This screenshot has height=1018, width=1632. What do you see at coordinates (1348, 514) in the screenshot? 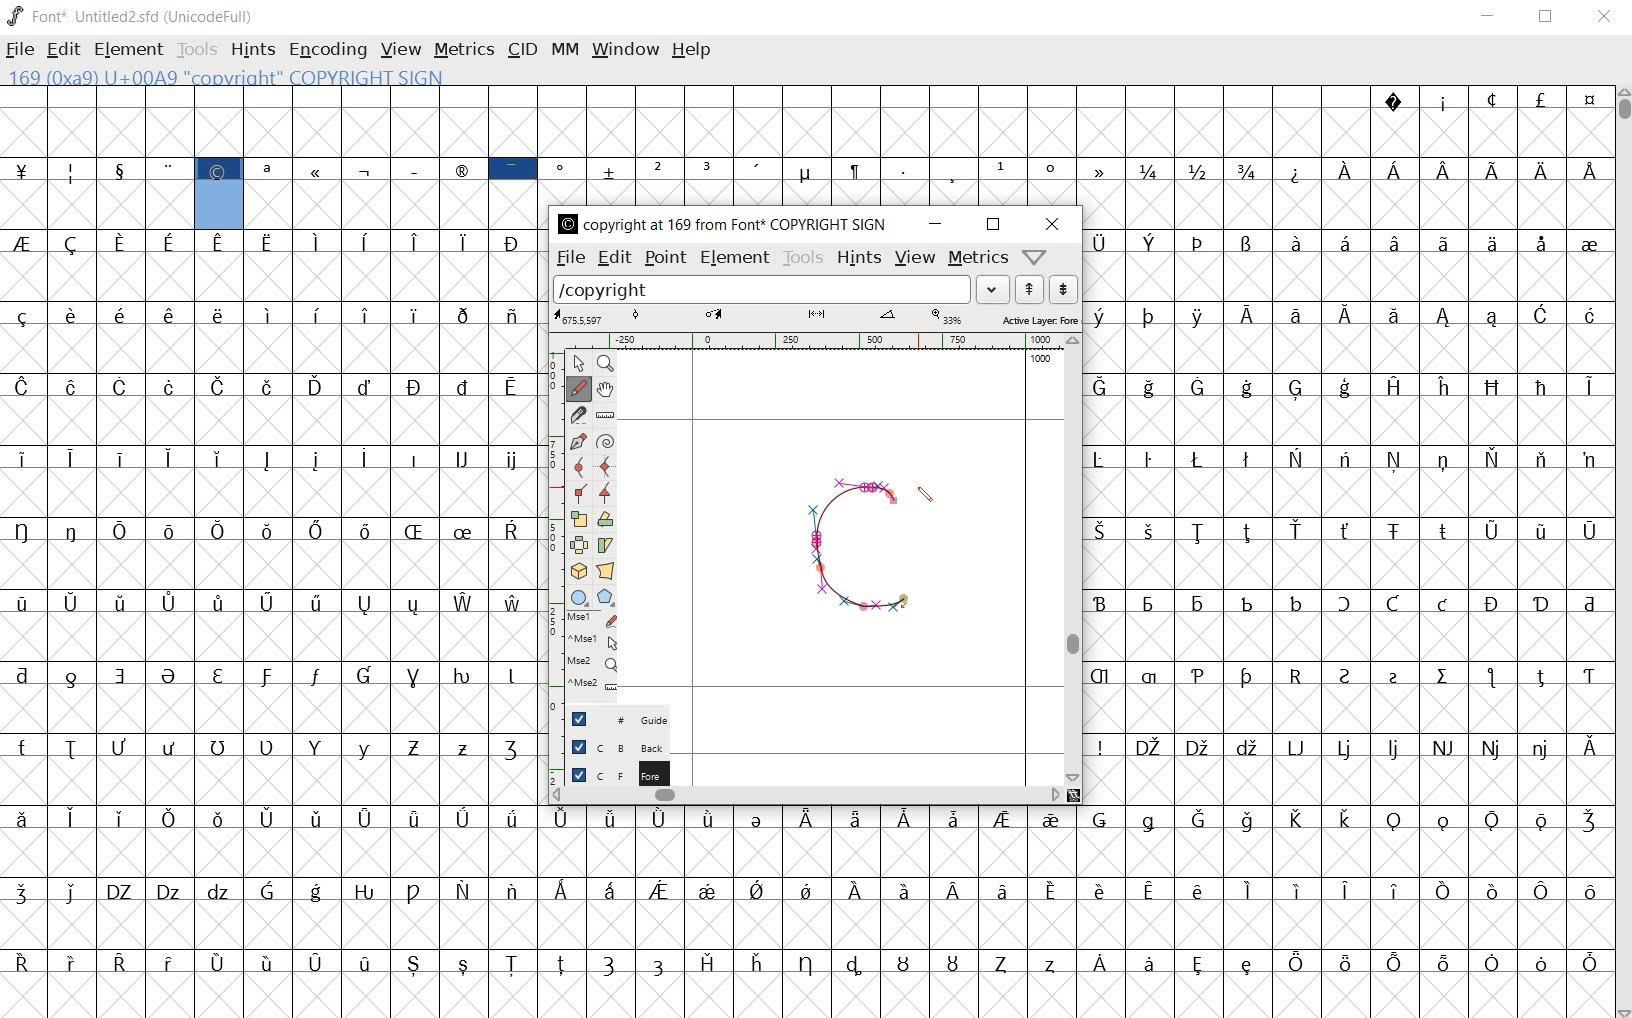
I see `glyph characters` at bounding box center [1348, 514].